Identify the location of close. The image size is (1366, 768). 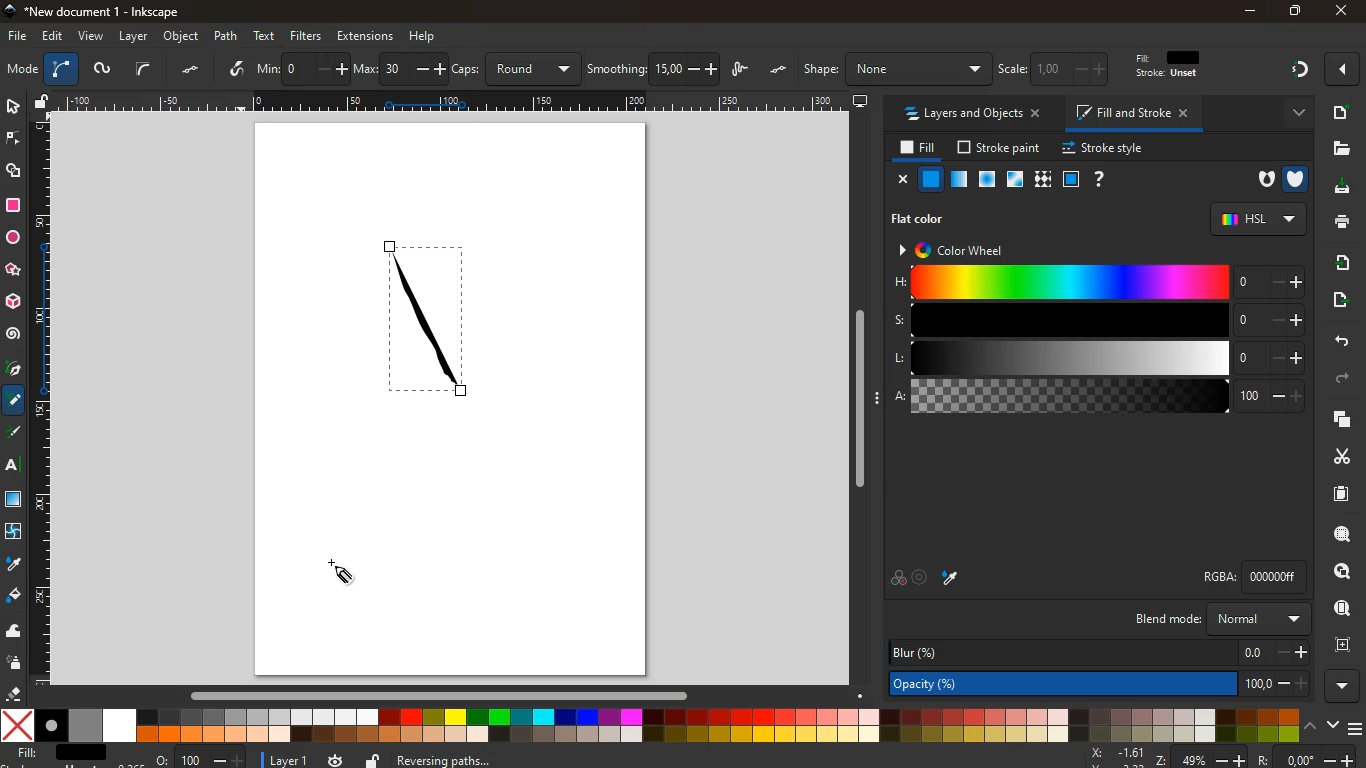
(904, 181).